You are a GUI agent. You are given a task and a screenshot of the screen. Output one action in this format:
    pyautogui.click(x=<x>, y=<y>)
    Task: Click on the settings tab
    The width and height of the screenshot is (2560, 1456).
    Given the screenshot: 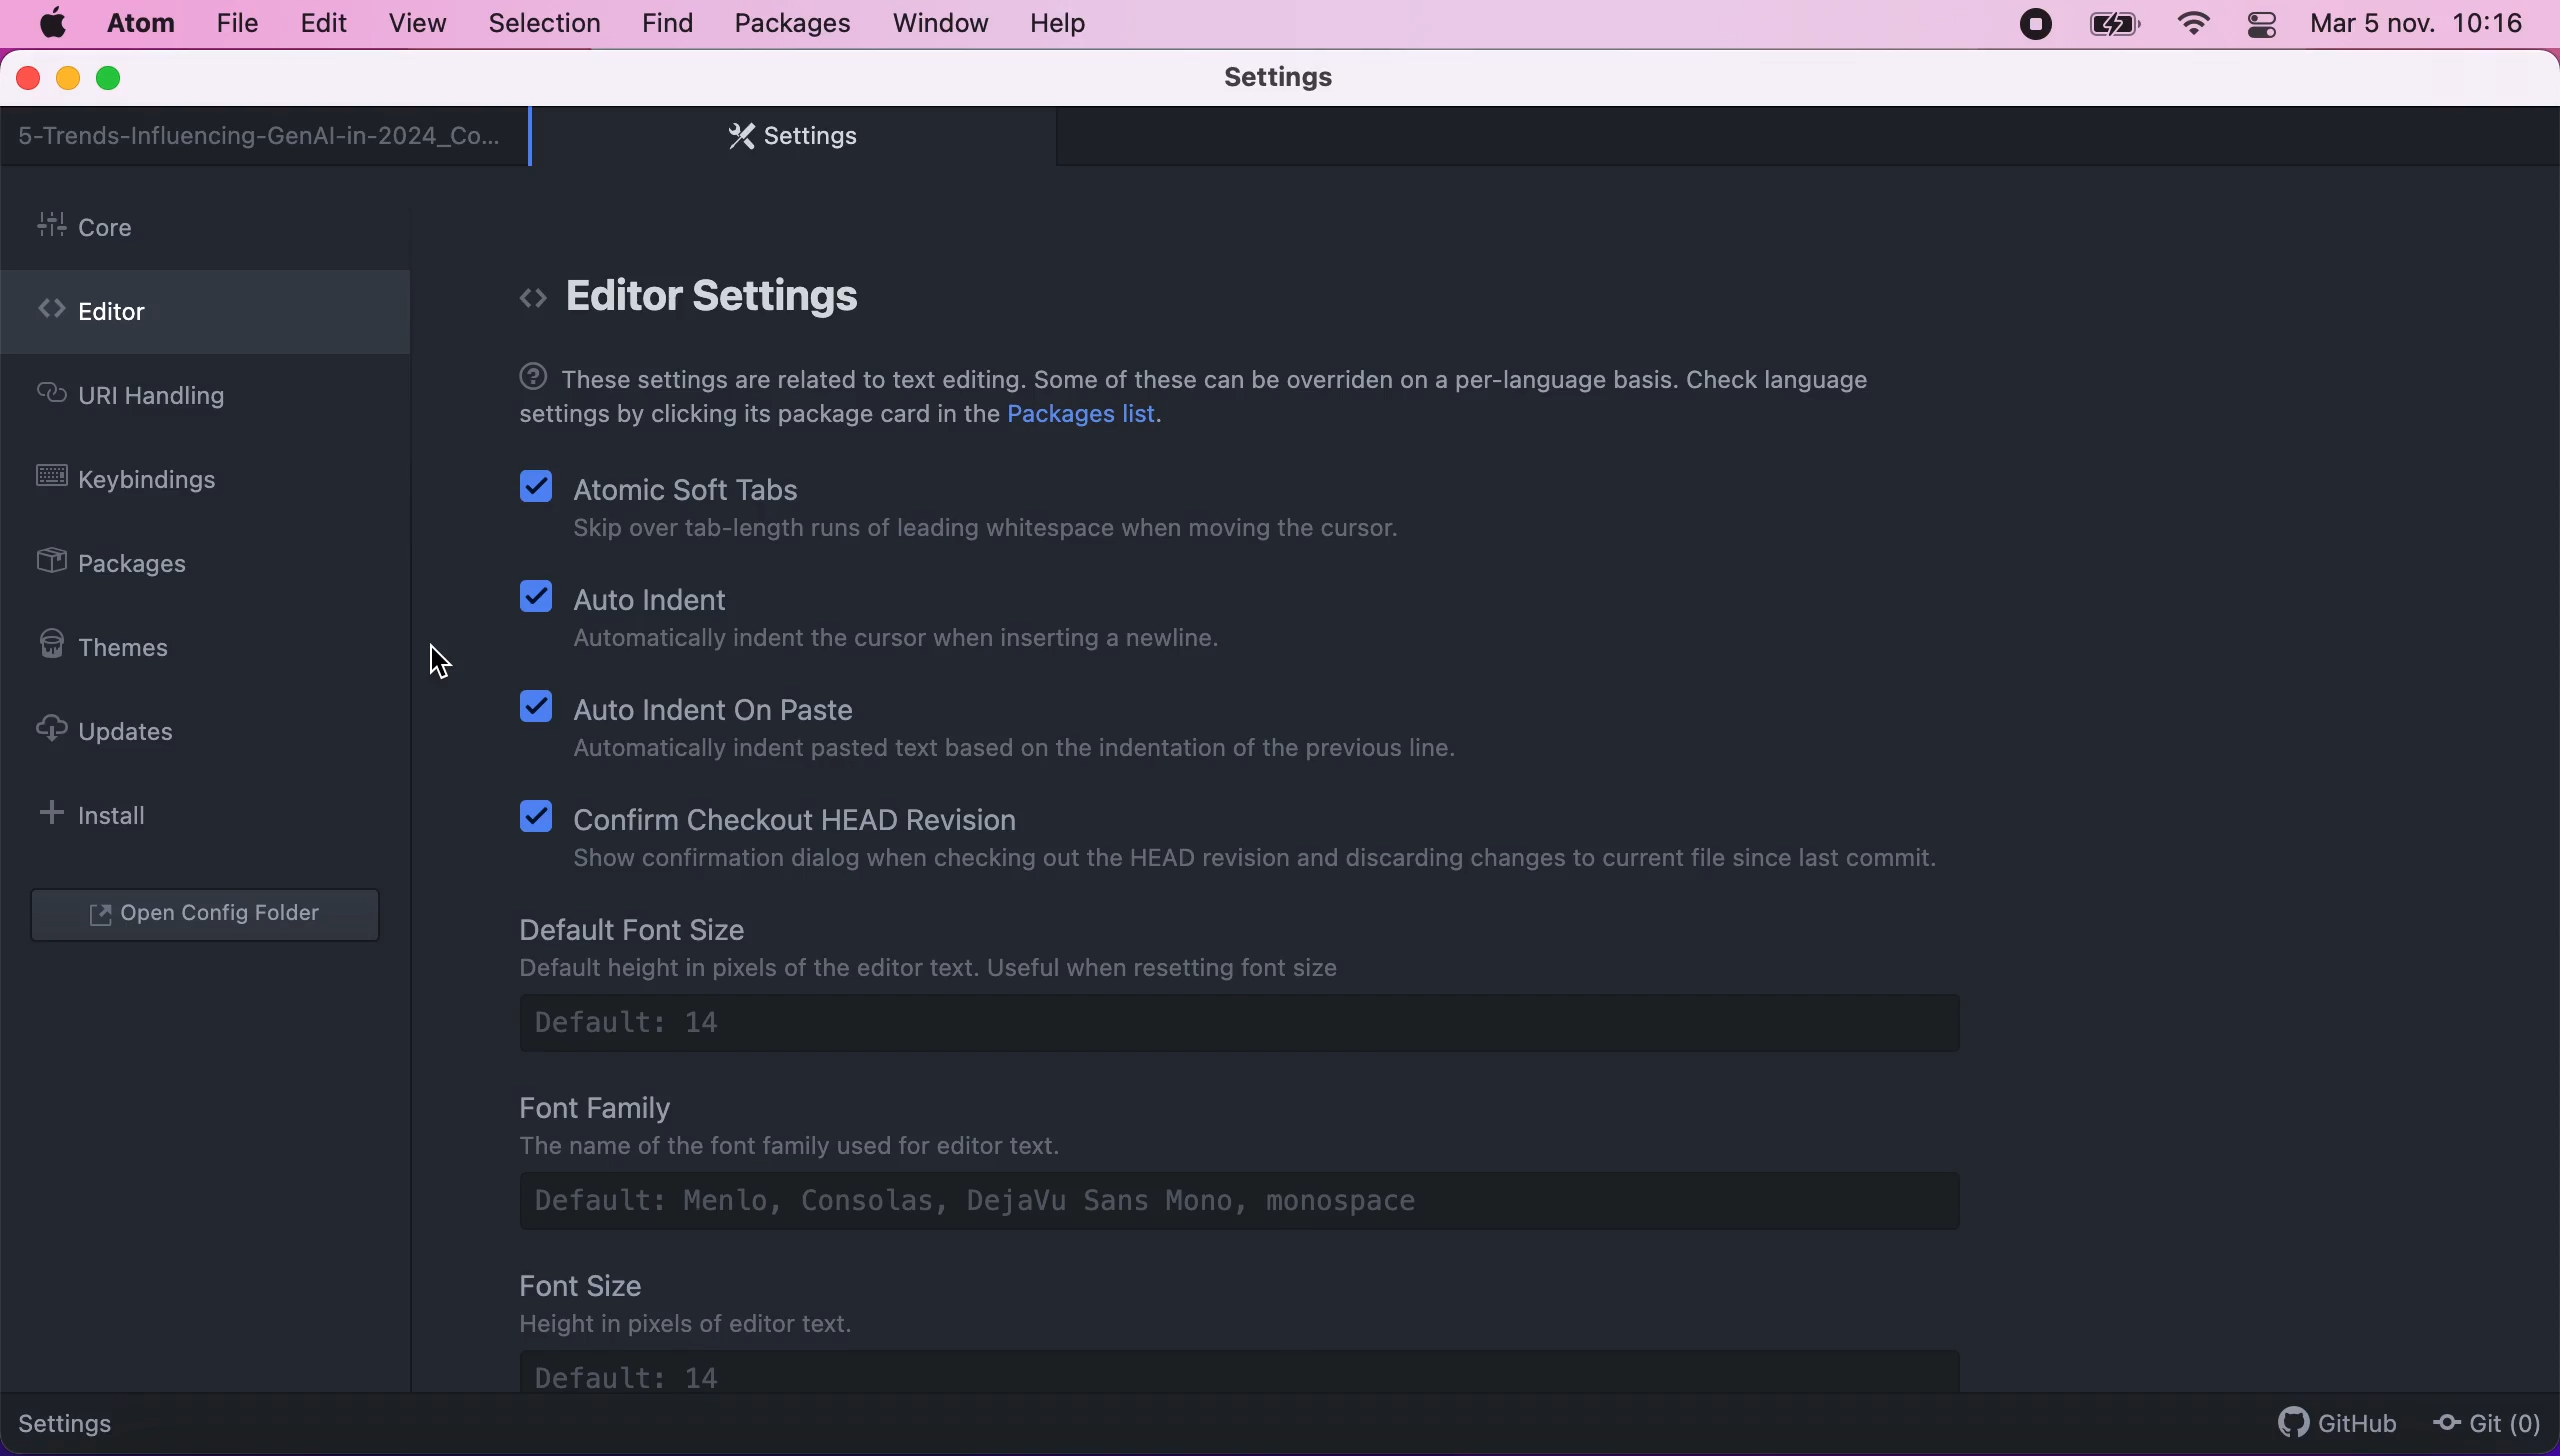 What is the action you would take?
    pyautogui.click(x=783, y=136)
    